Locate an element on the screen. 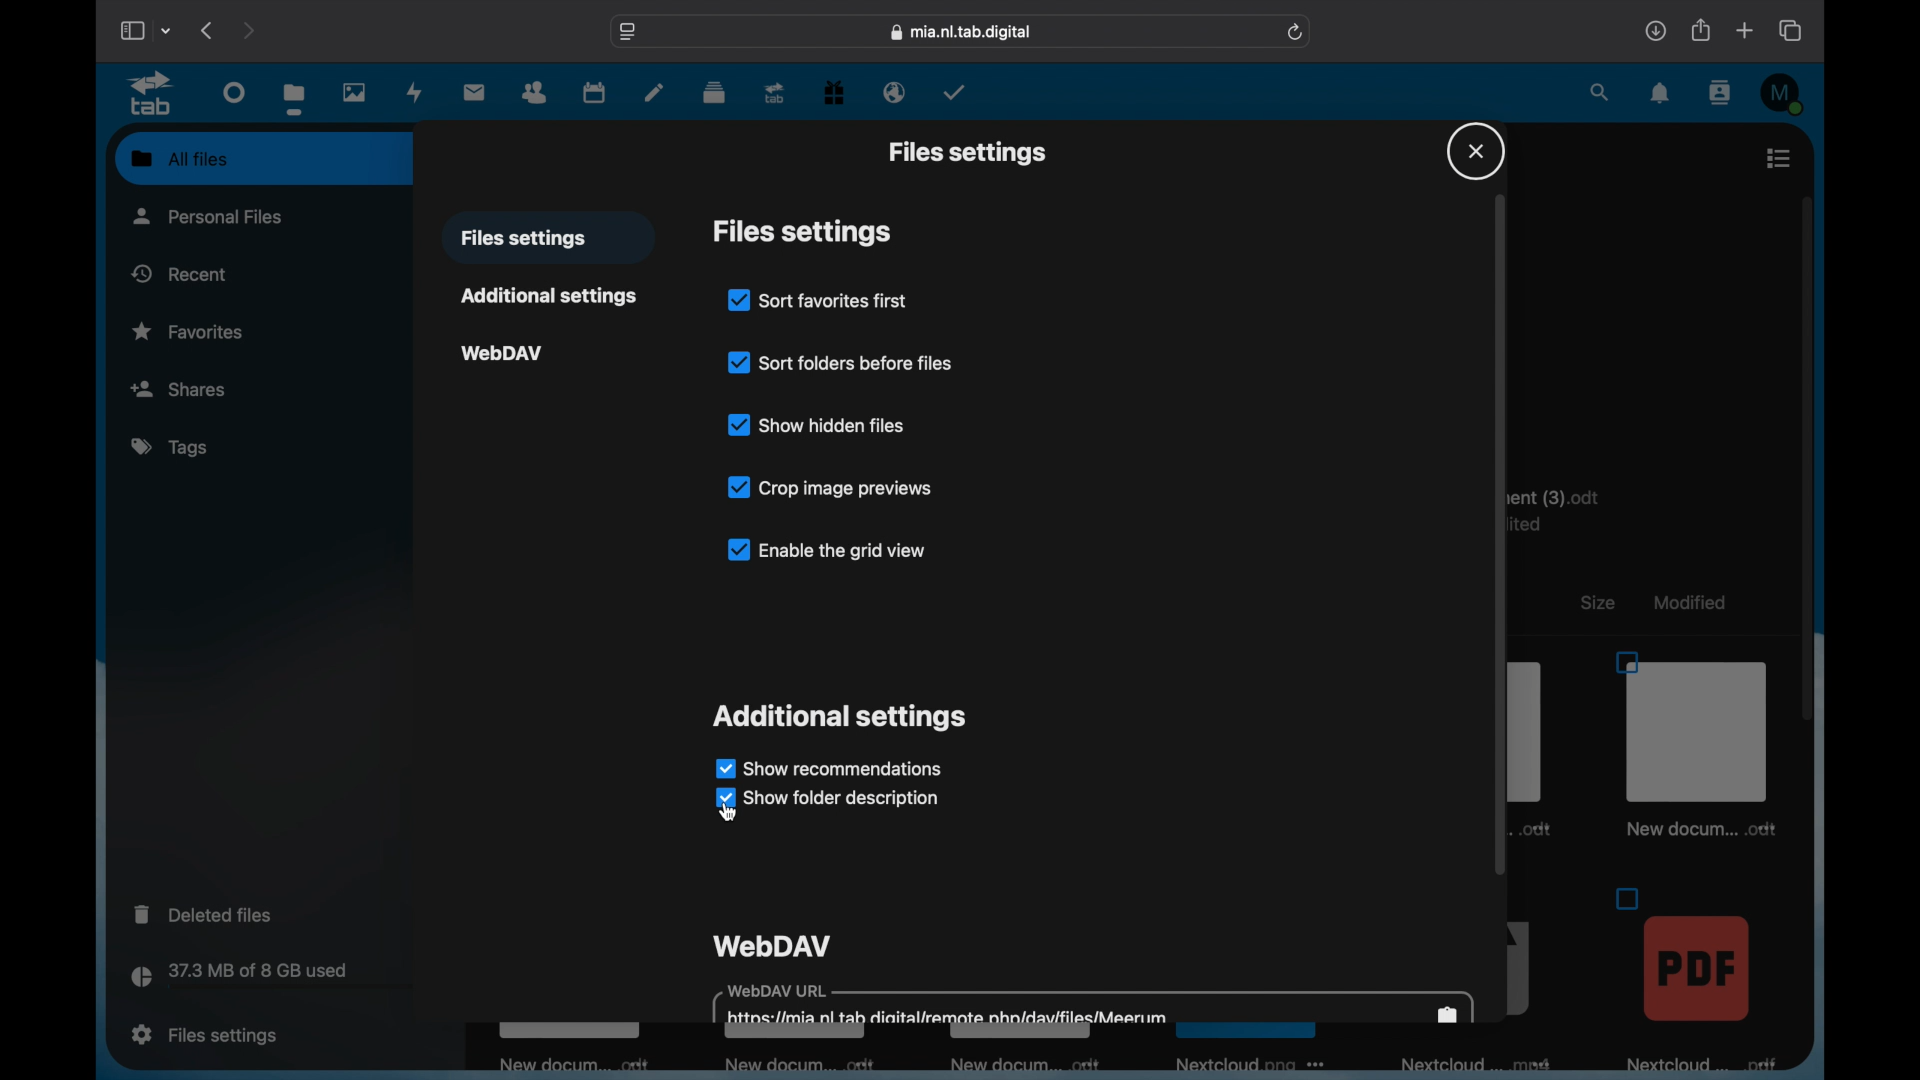 This screenshot has height=1080, width=1920. modified is located at coordinates (1688, 603).